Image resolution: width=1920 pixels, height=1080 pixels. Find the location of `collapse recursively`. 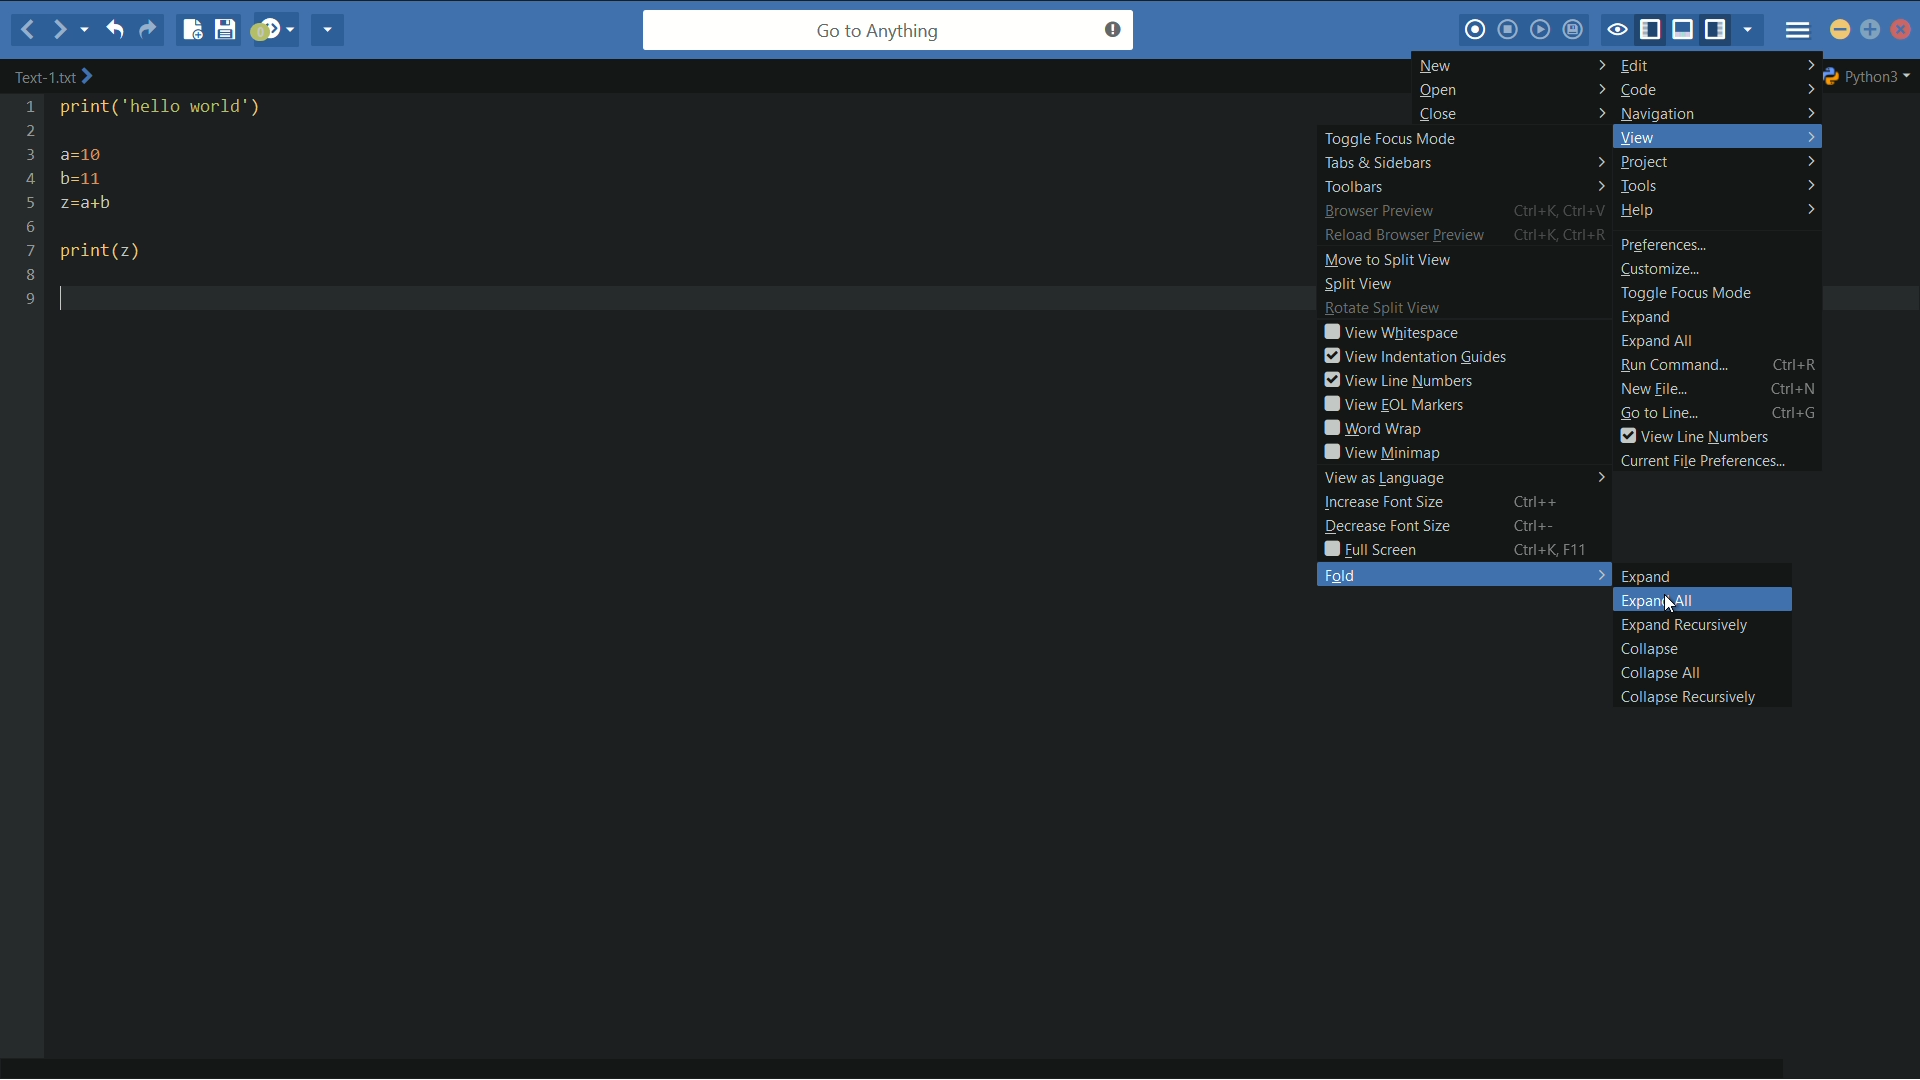

collapse recursively is located at coordinates (1684, 697).